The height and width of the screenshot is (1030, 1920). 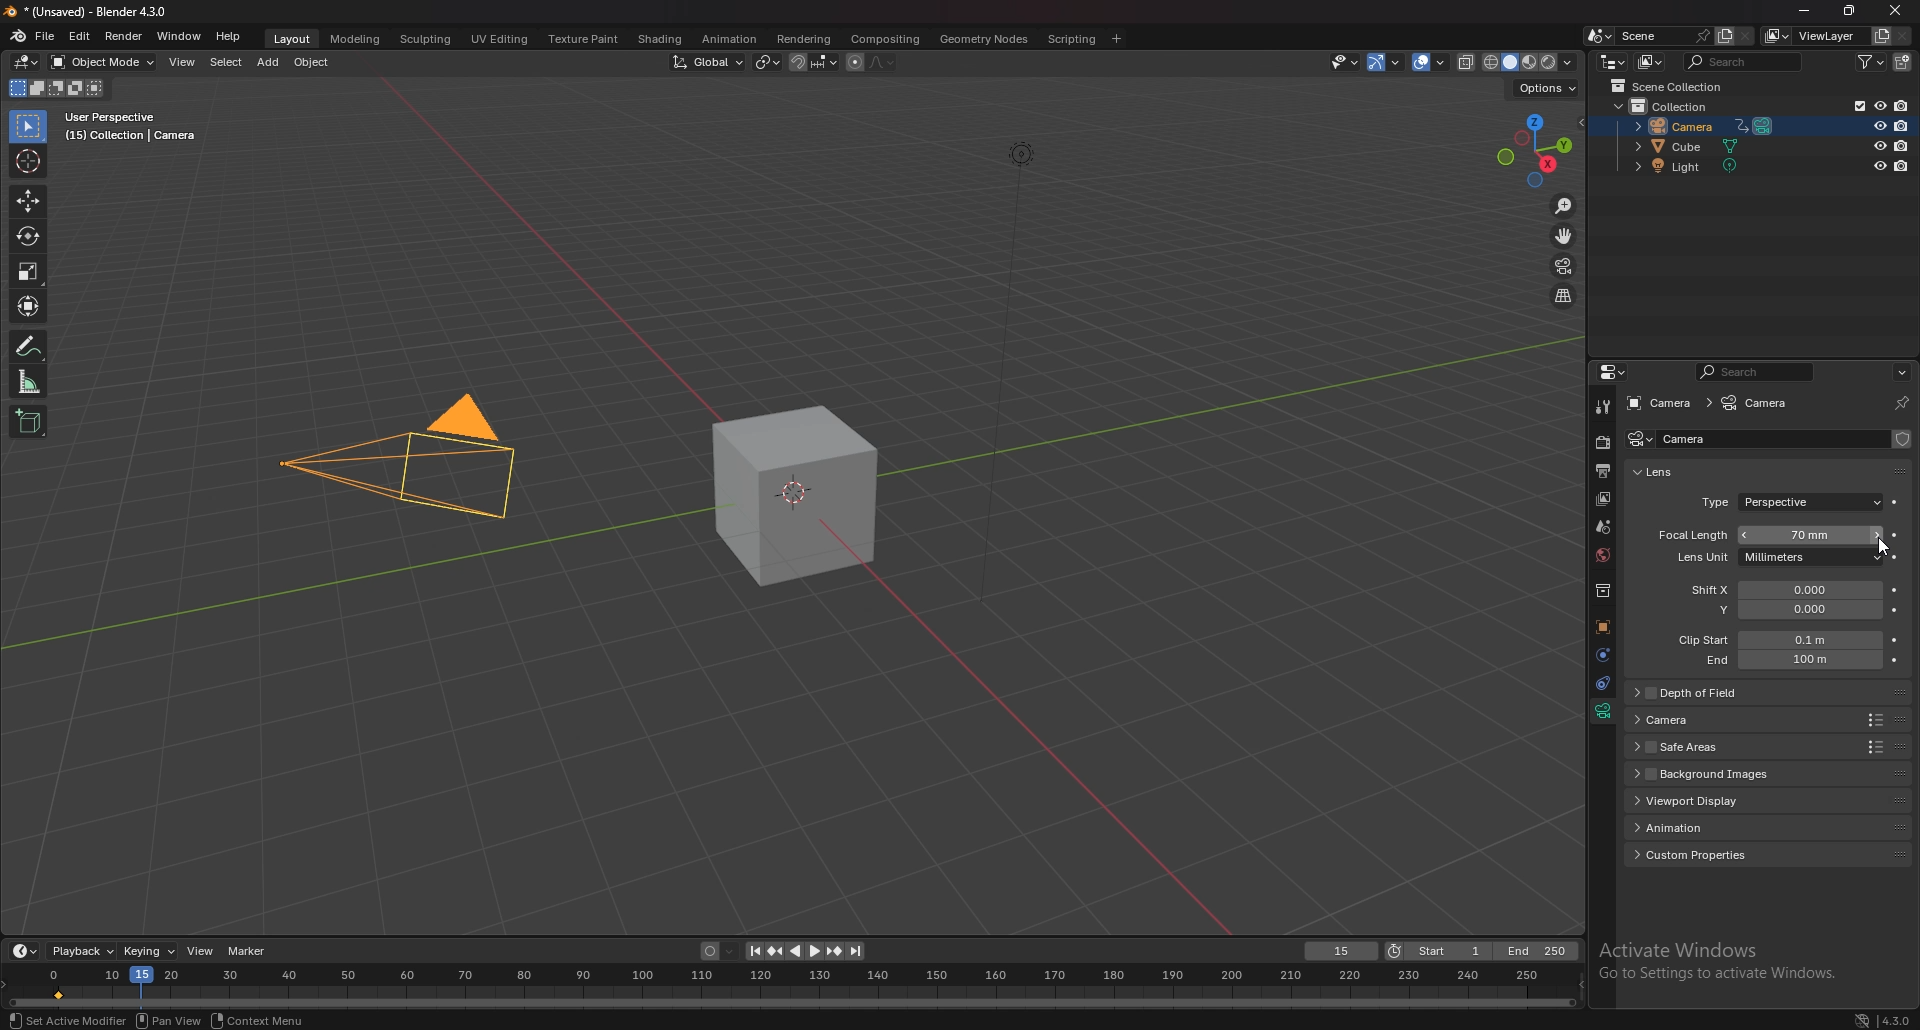 I want to click on render, so click(x=1601, y=444).